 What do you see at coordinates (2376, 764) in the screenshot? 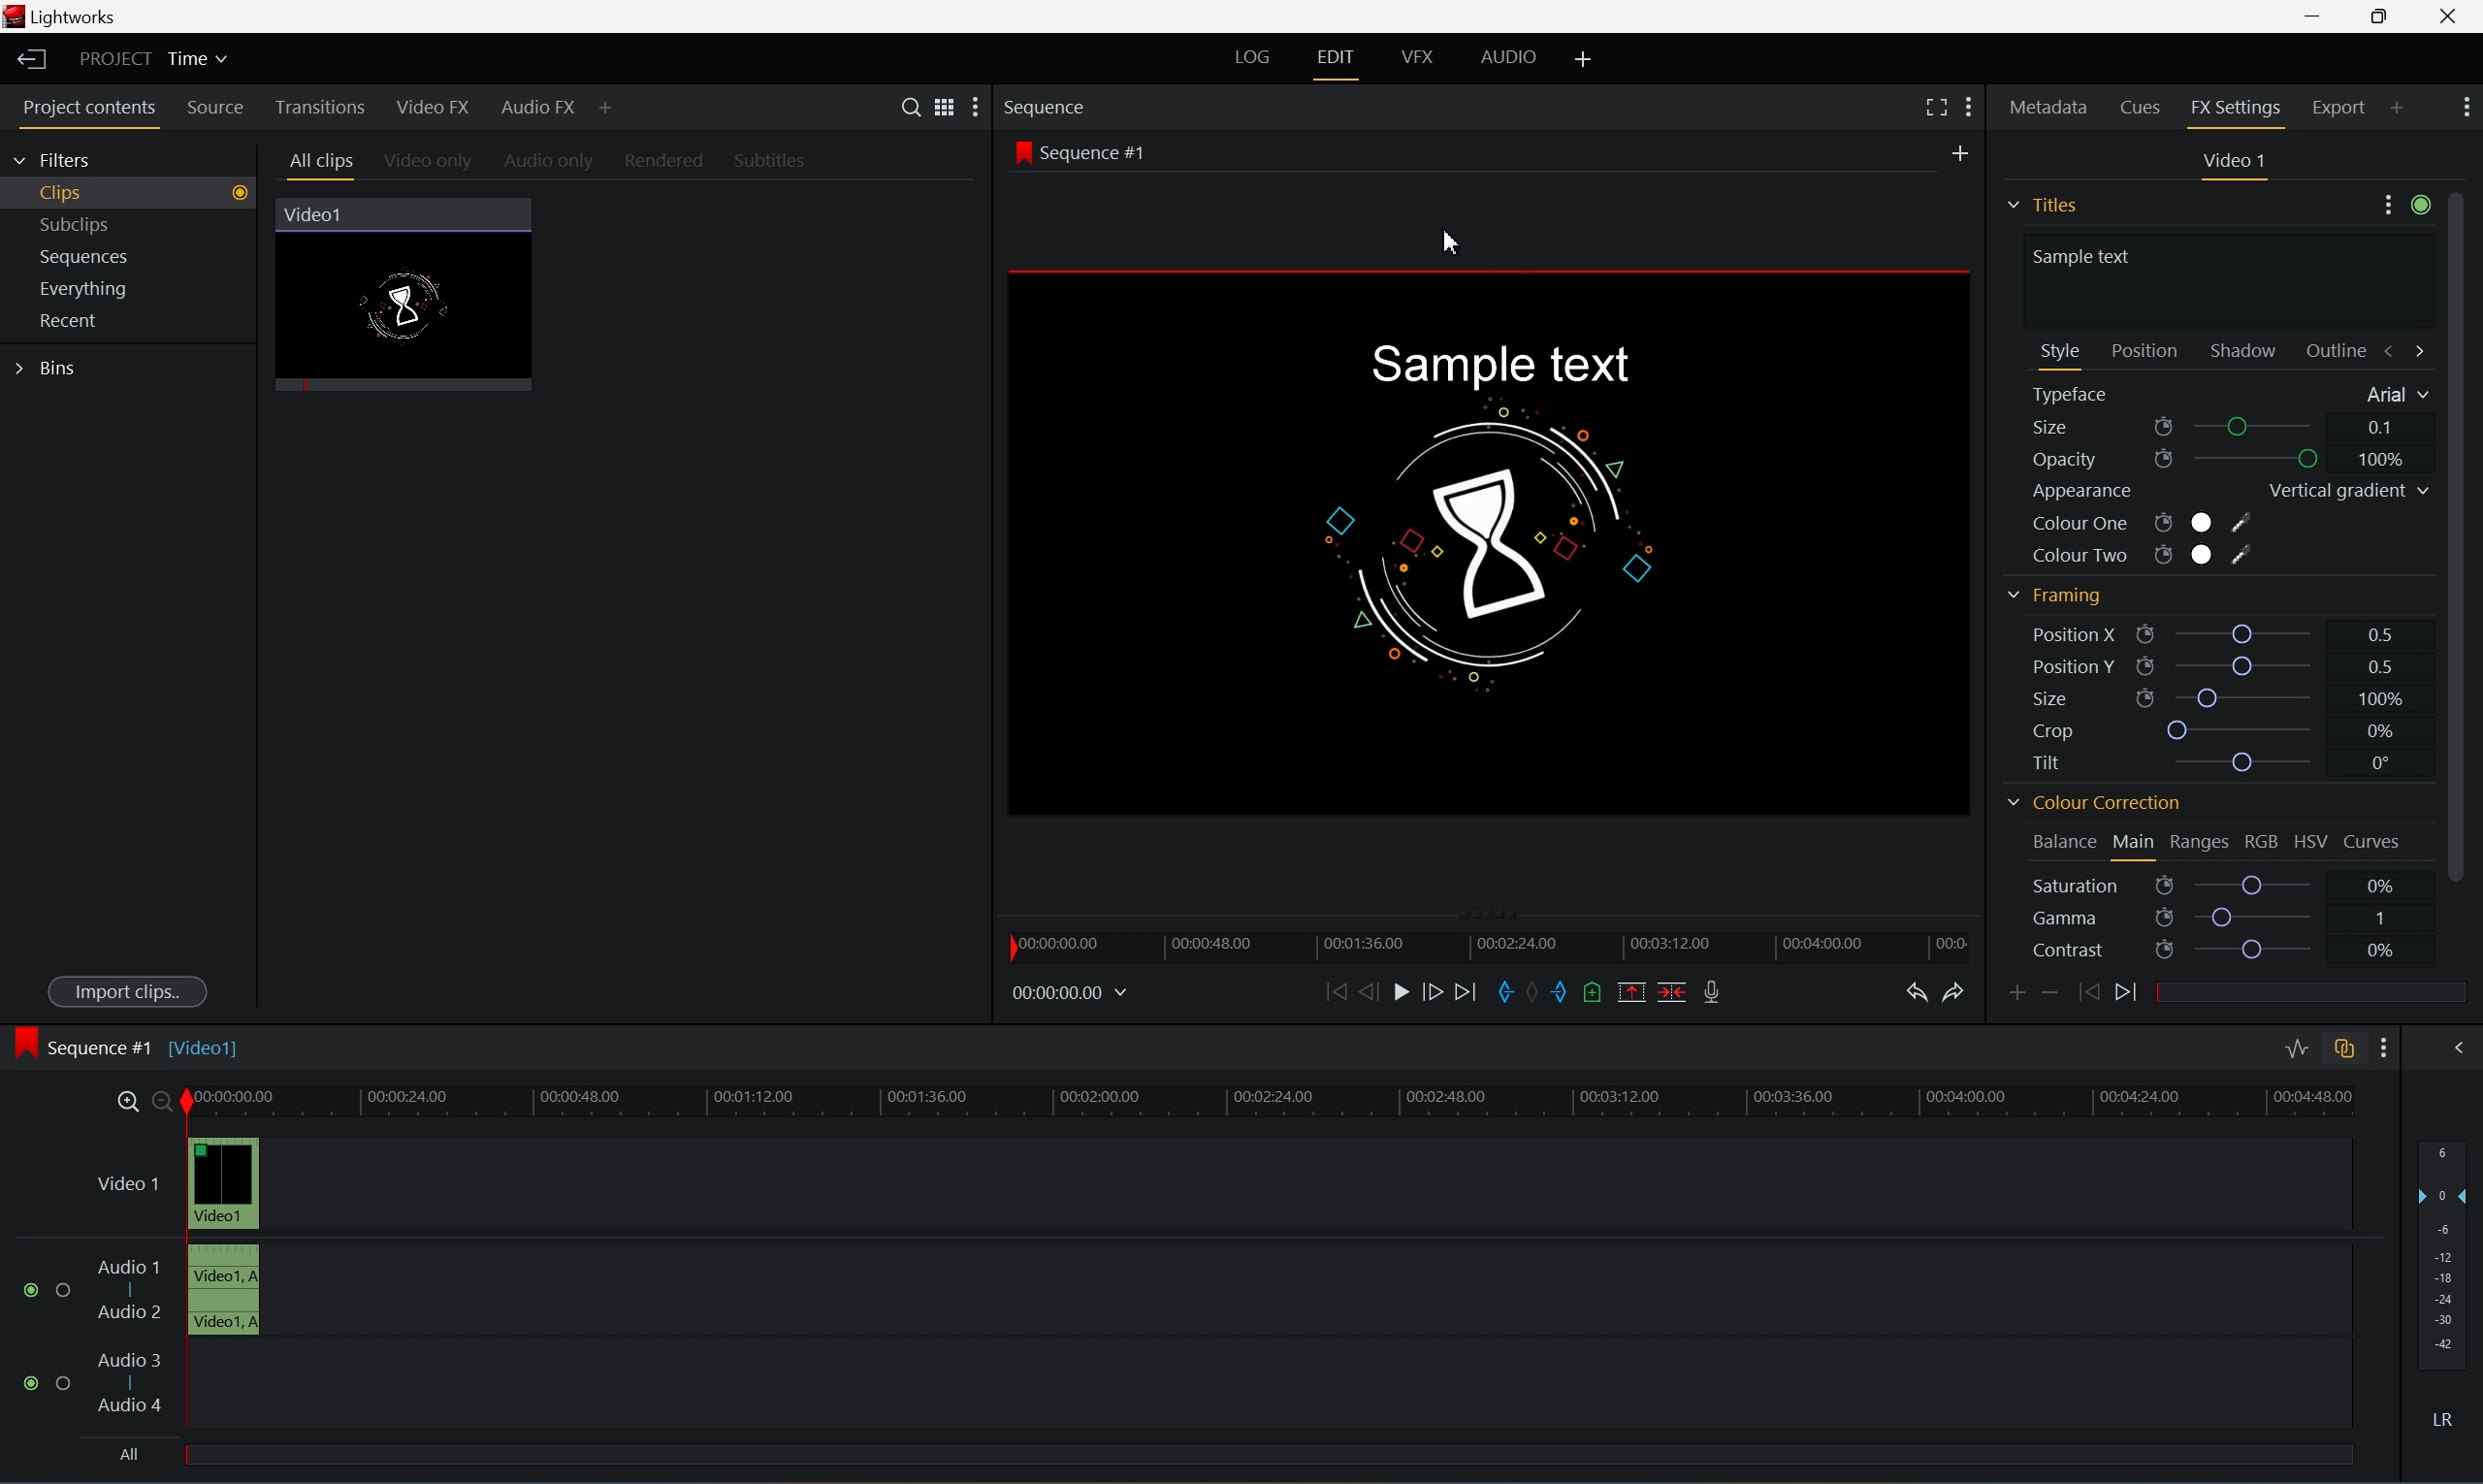
I see `0°` at bounding box center [2376, 764].